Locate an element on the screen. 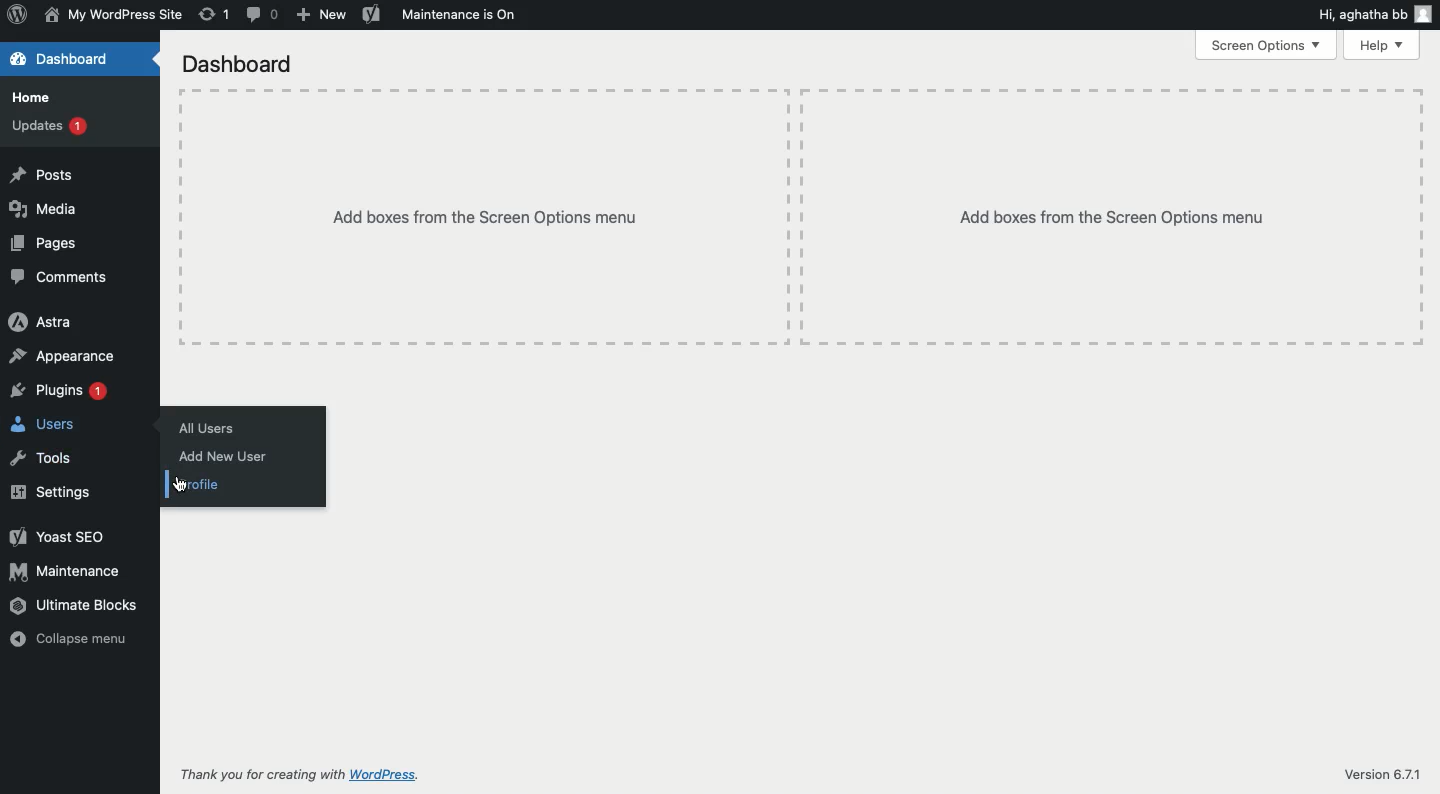 The width and height of the screenshot is (1440, 794). Add new user is located at coordinates (226, 457).